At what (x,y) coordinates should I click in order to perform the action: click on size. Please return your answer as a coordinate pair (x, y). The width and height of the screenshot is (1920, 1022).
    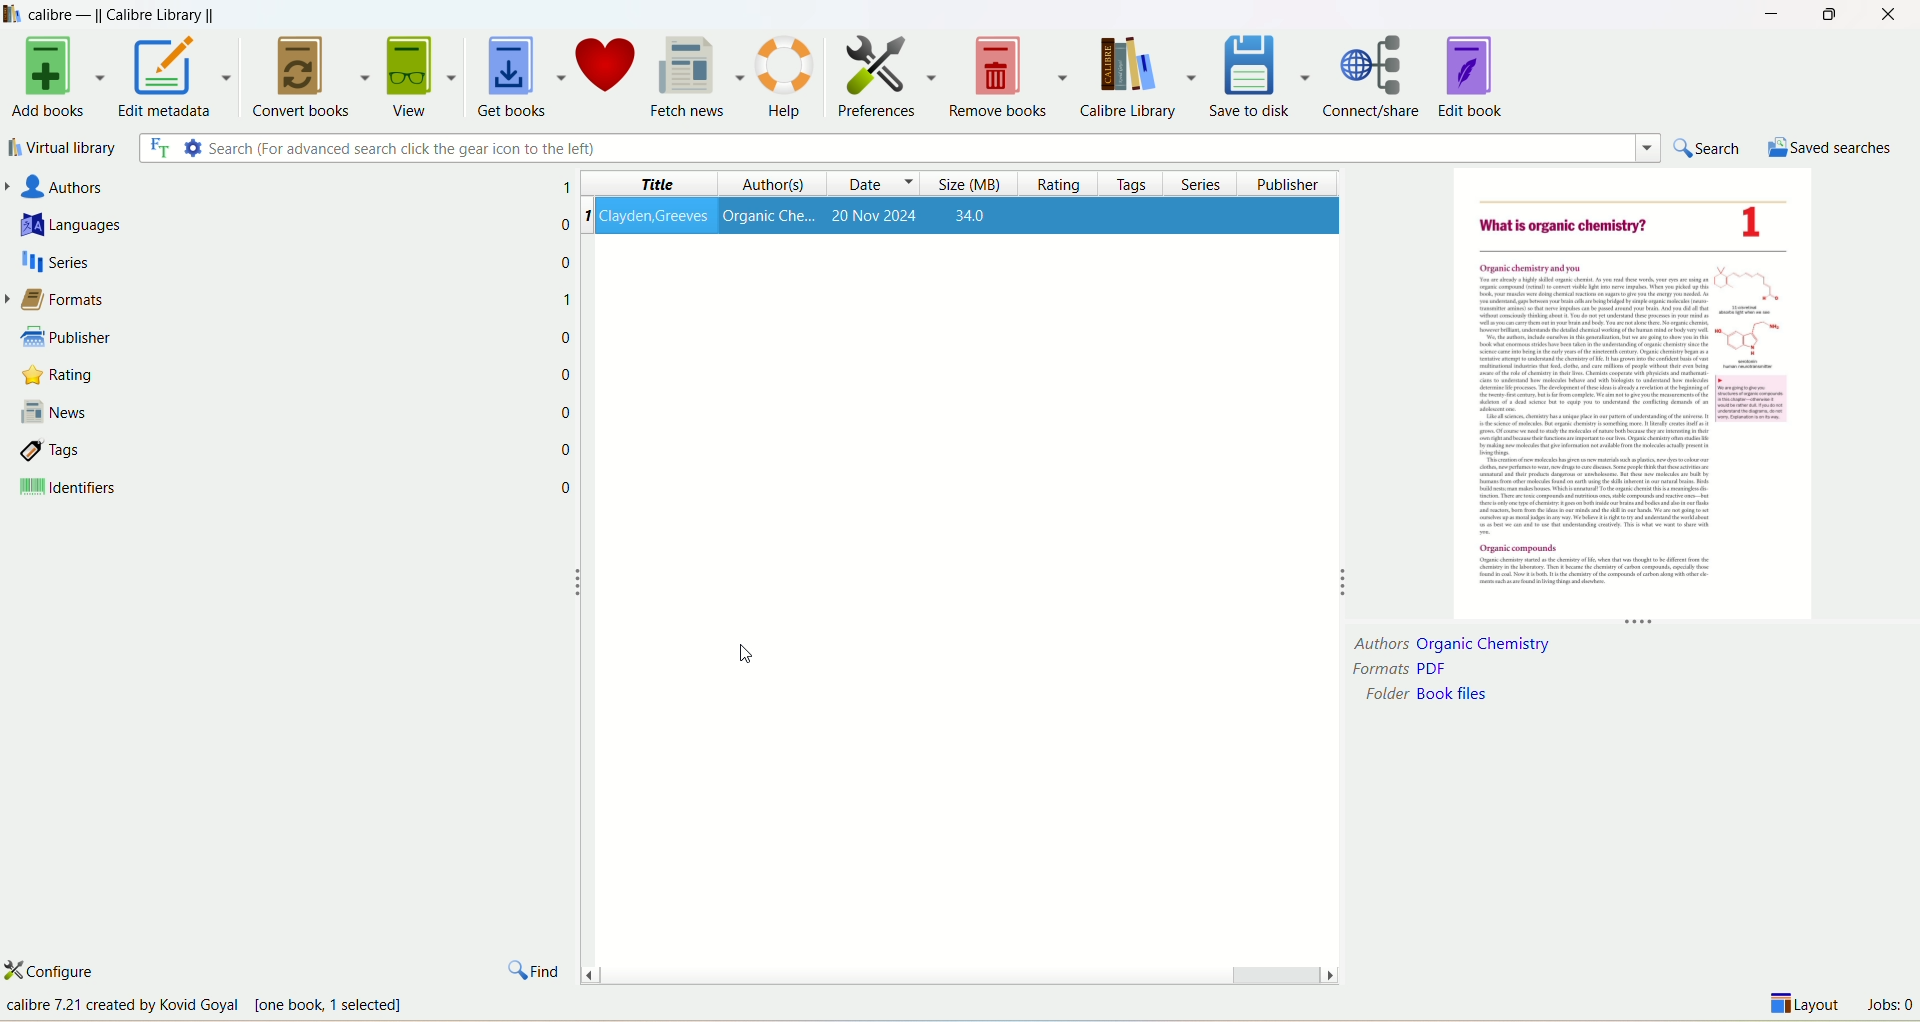
    Looking at the image, I should click on (962, 185).